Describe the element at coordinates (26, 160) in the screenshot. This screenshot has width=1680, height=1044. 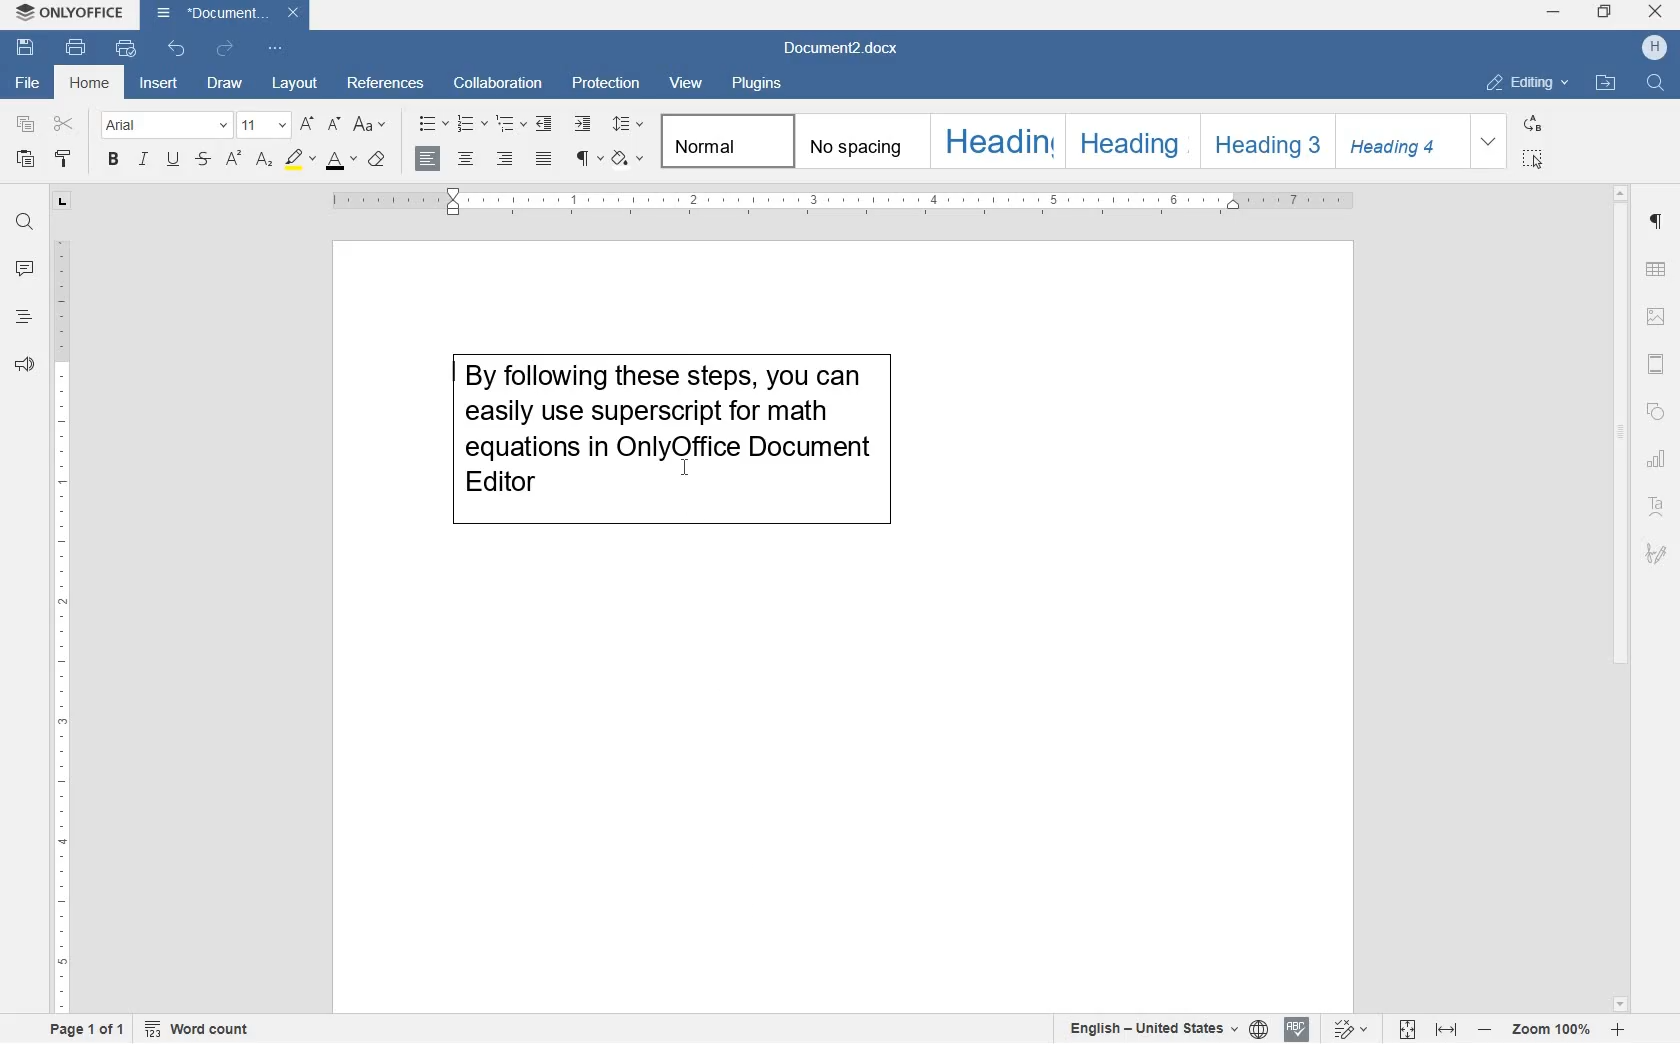
I see `paste` at that location.